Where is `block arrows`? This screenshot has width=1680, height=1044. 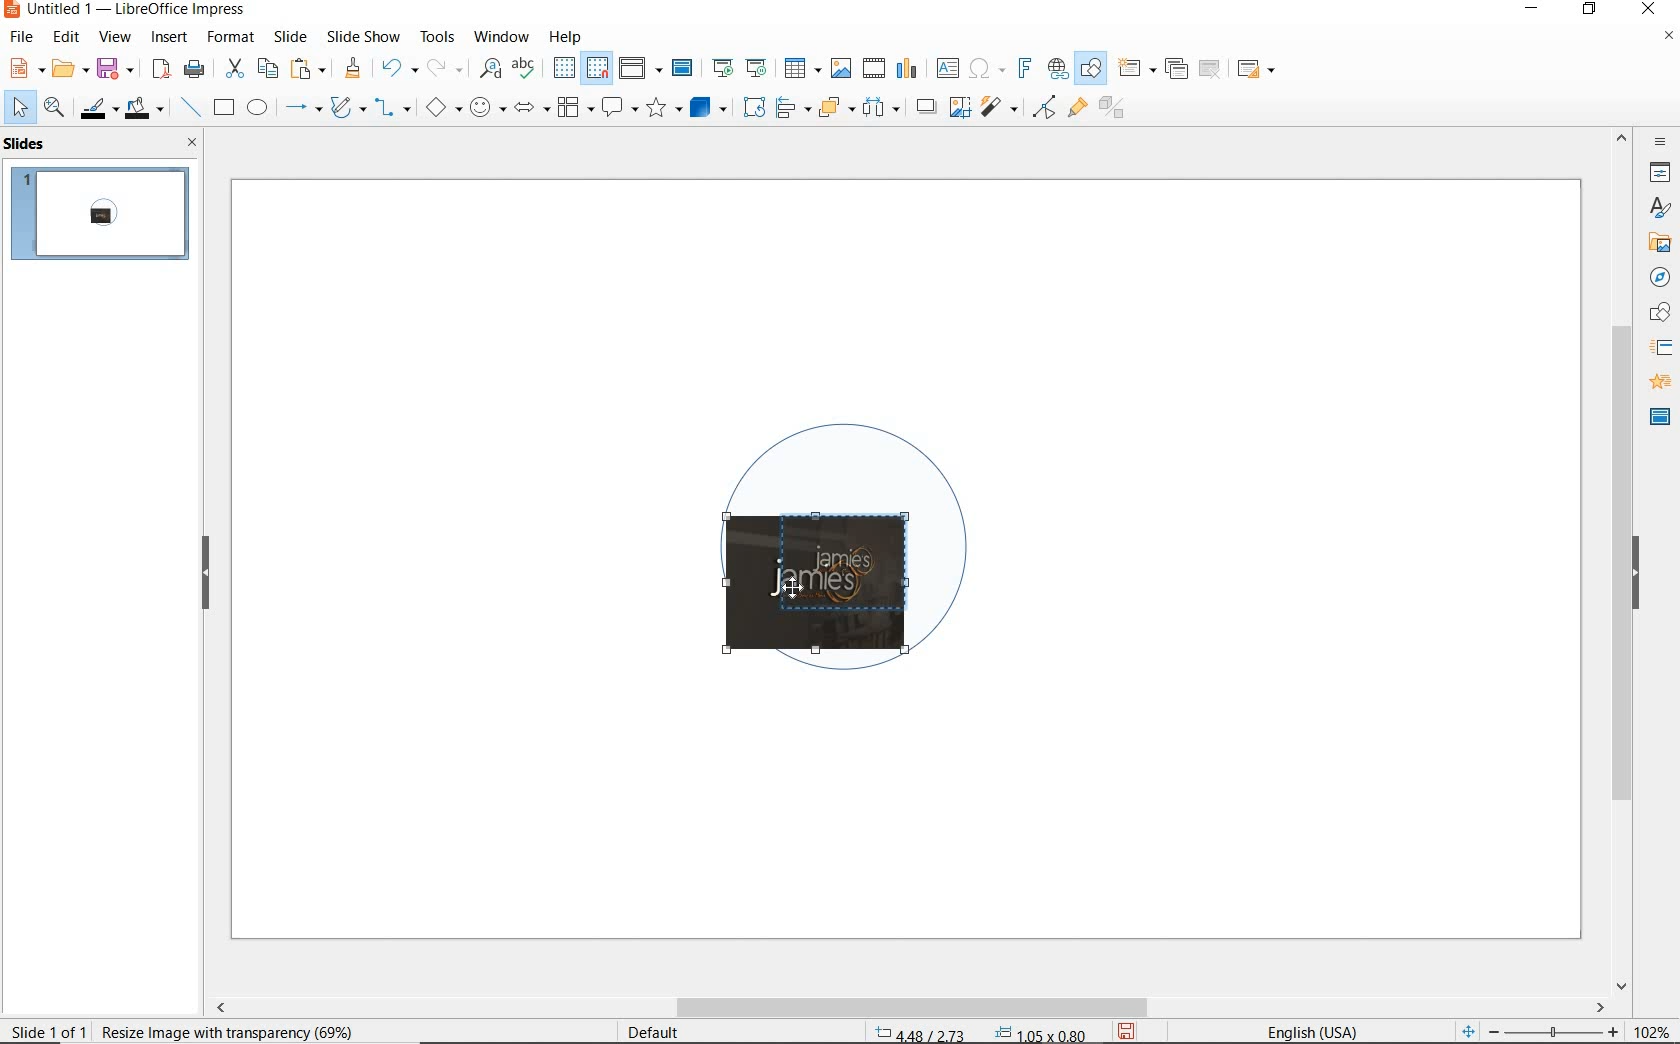
block arrows is located at coordinates (528, 109).